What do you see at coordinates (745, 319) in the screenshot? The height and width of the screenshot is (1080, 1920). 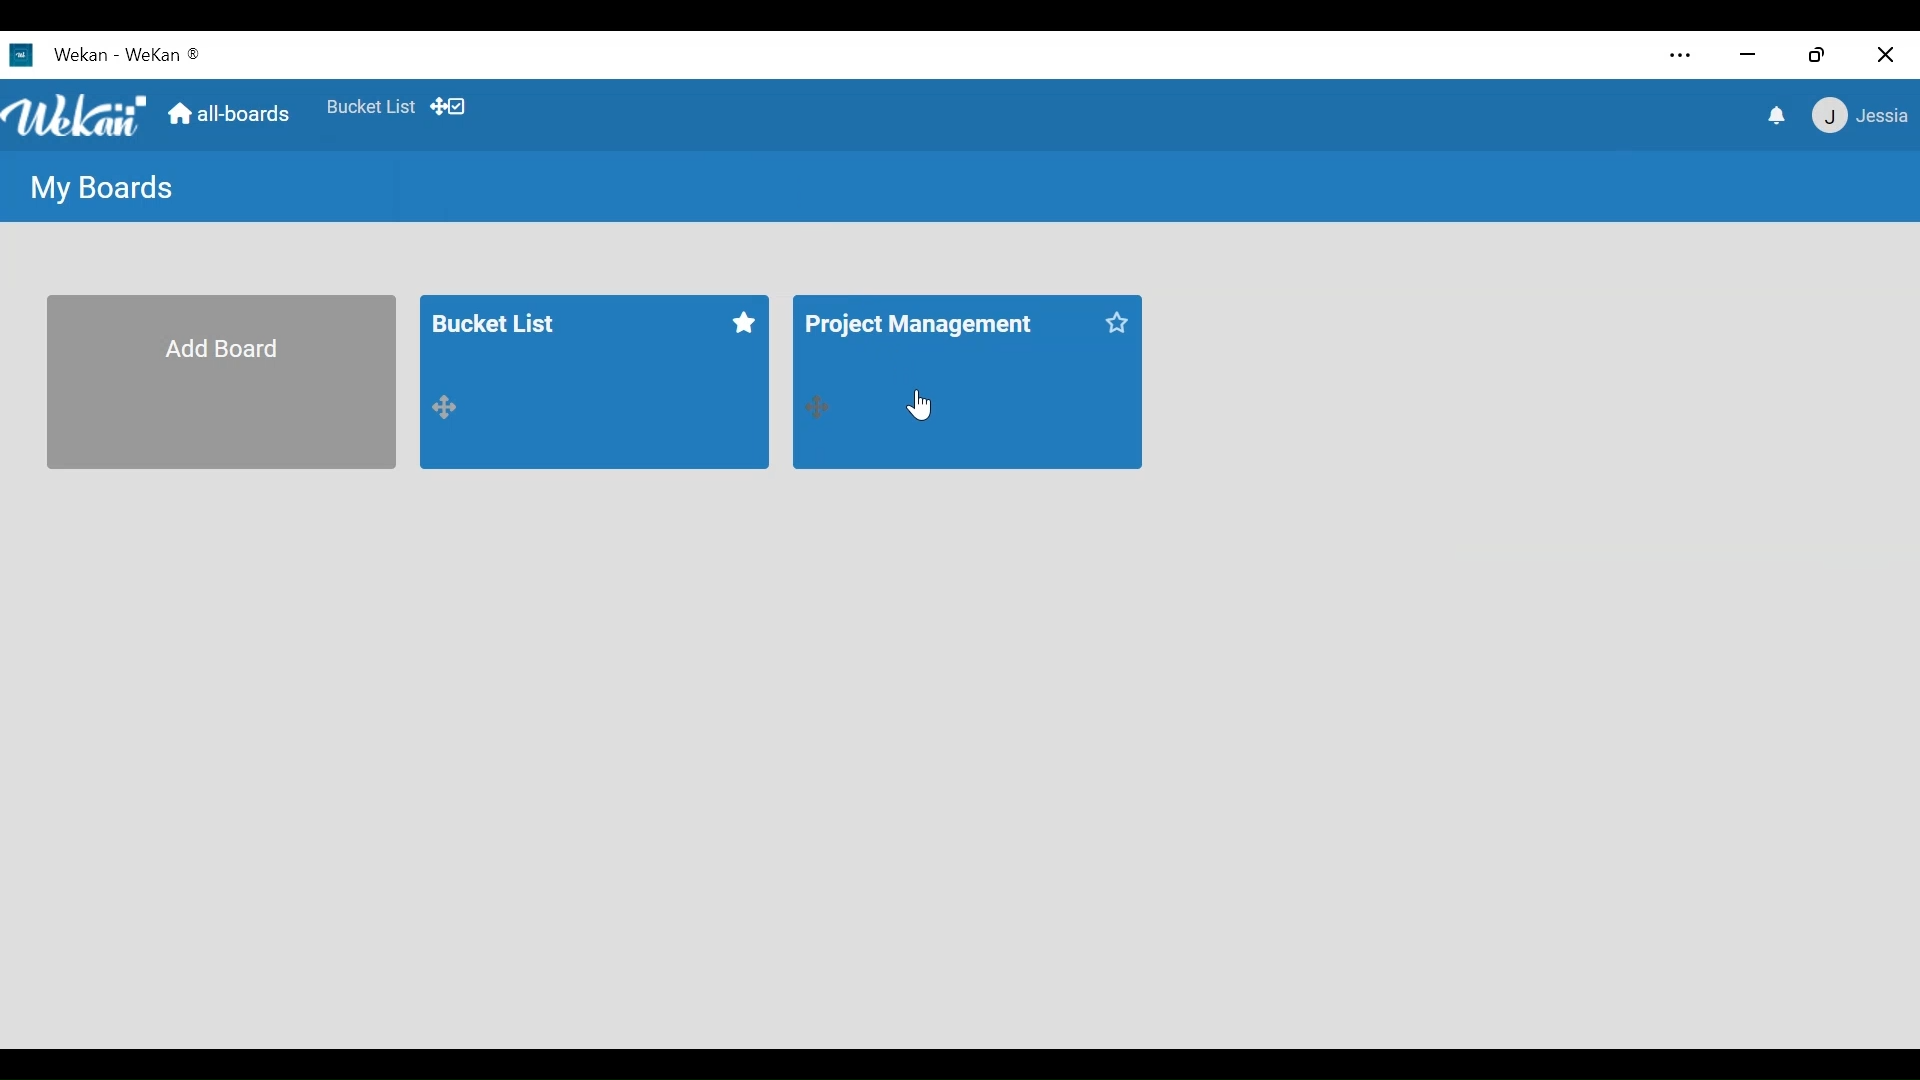 I see `click to start this board` at bounding box center [745, 319].